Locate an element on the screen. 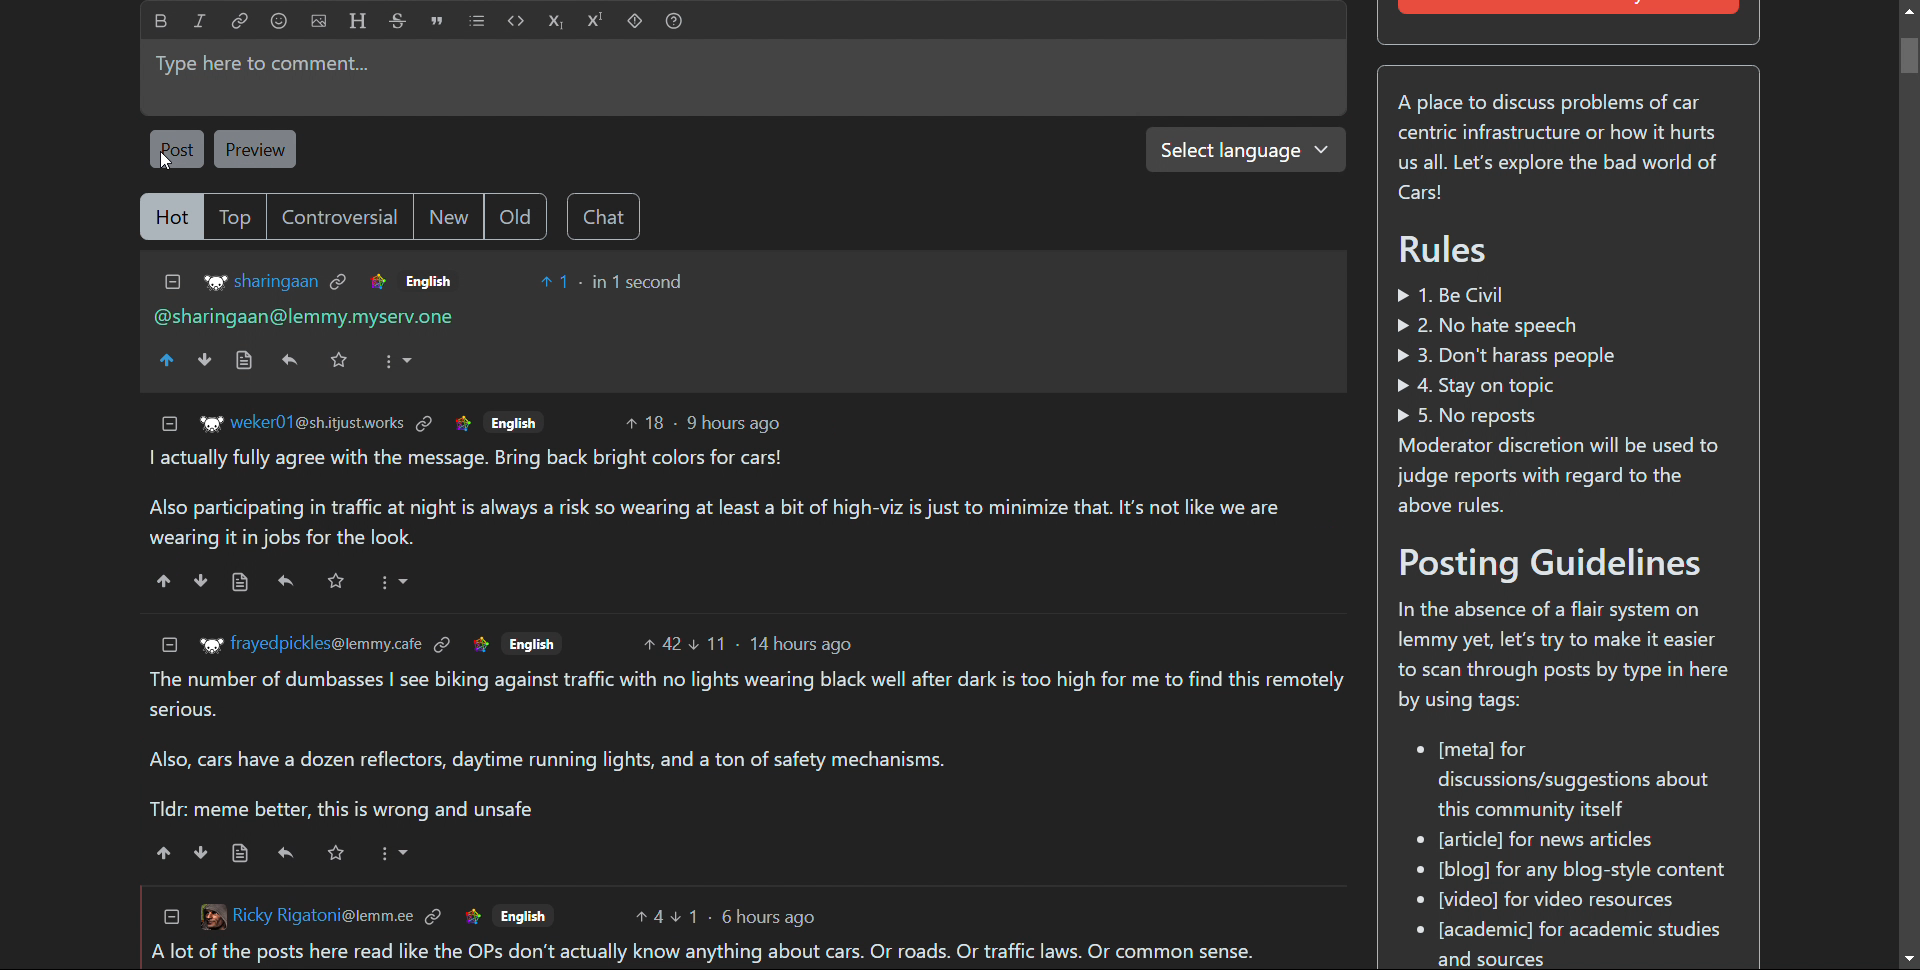  9 hours ago is located at coordinates (733, 422).